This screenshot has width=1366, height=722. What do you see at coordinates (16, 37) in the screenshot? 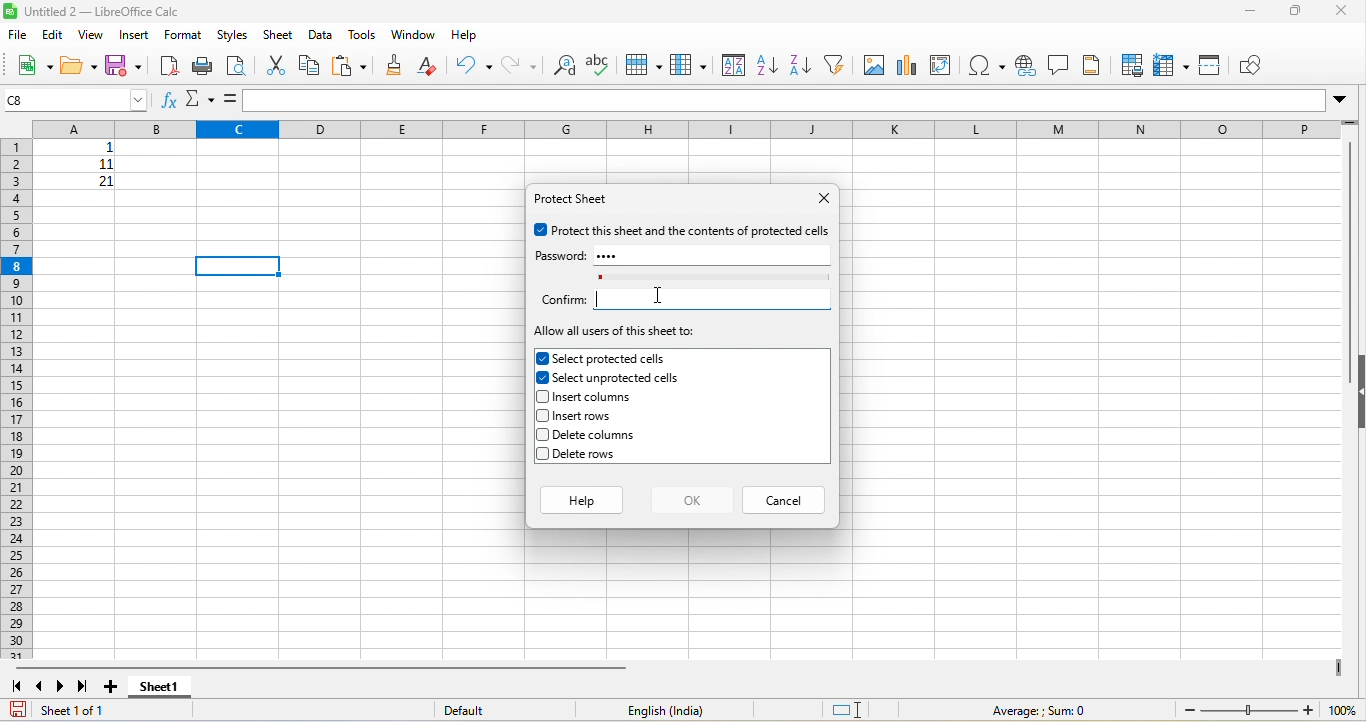
I see `file` at bounding box center [16, 37].